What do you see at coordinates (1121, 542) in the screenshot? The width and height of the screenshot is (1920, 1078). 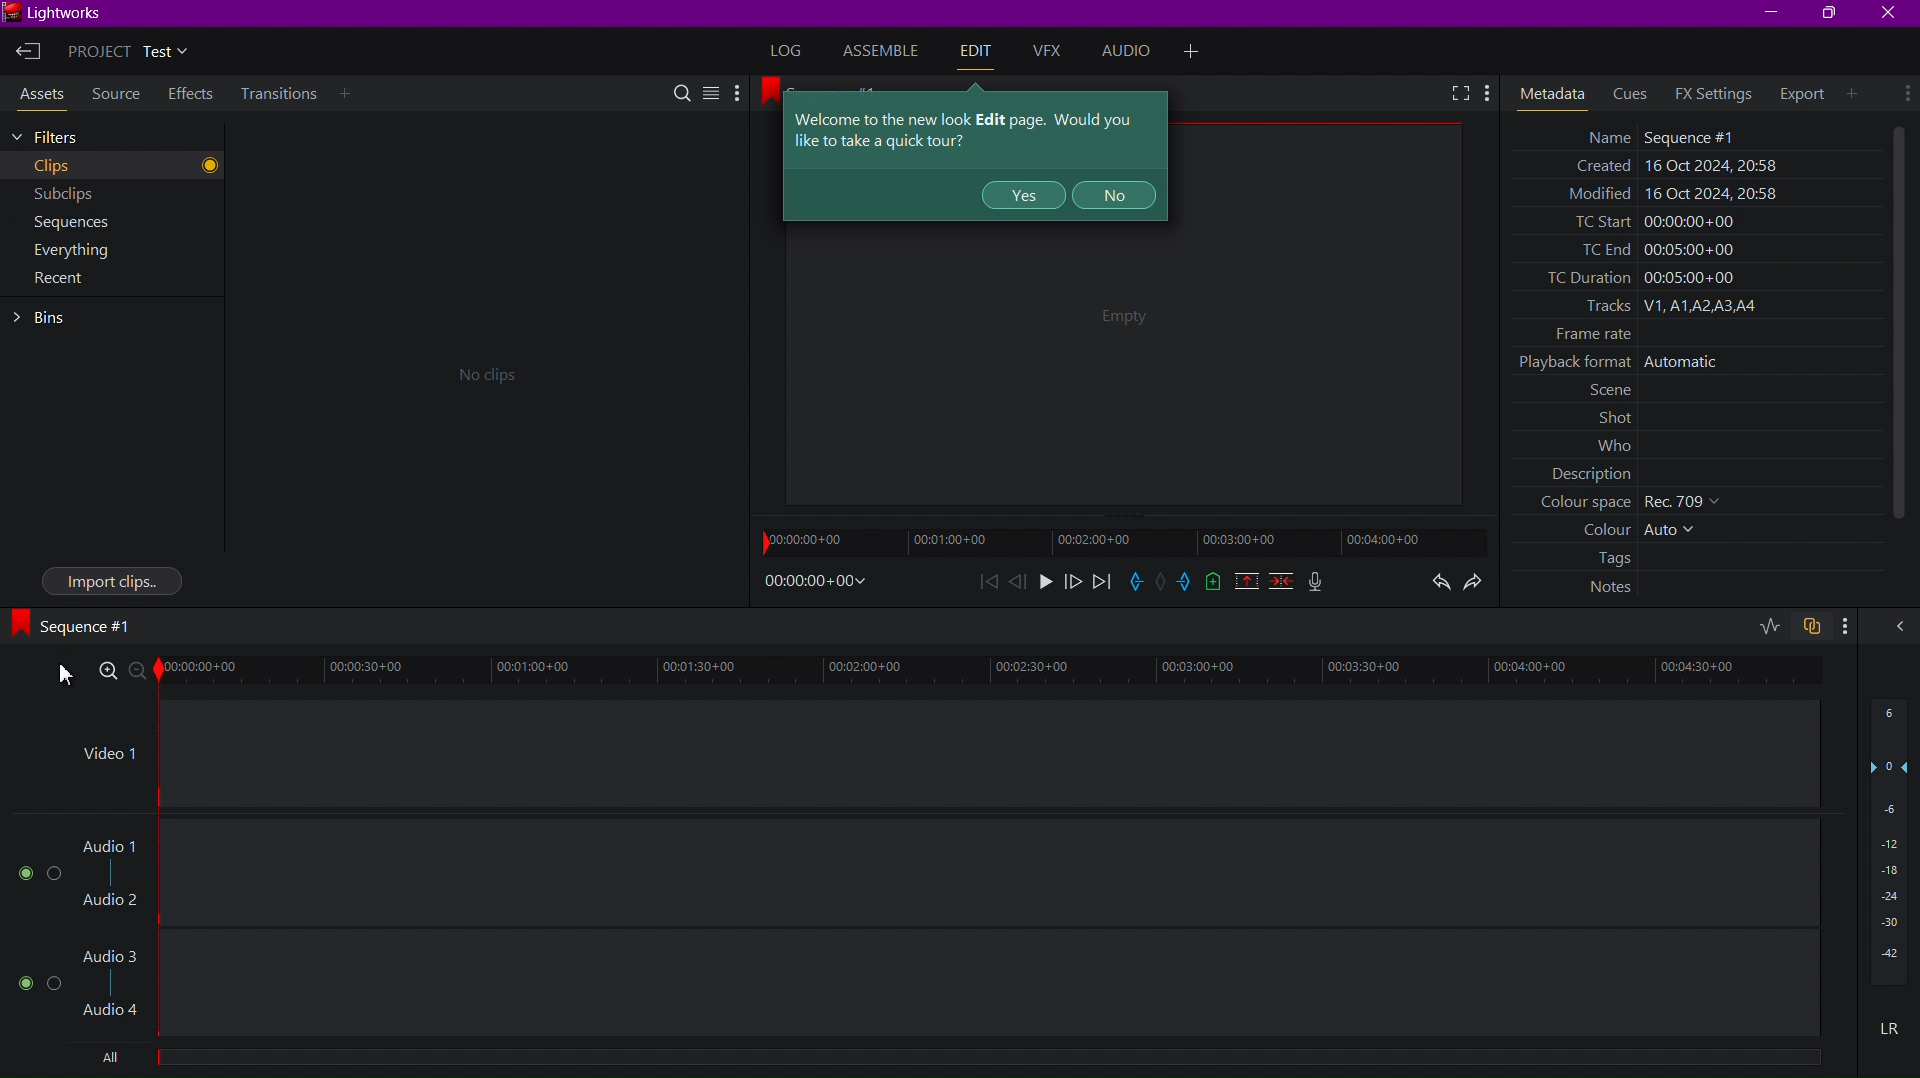 I see `Timeline` at bounding box center [1121, 542].